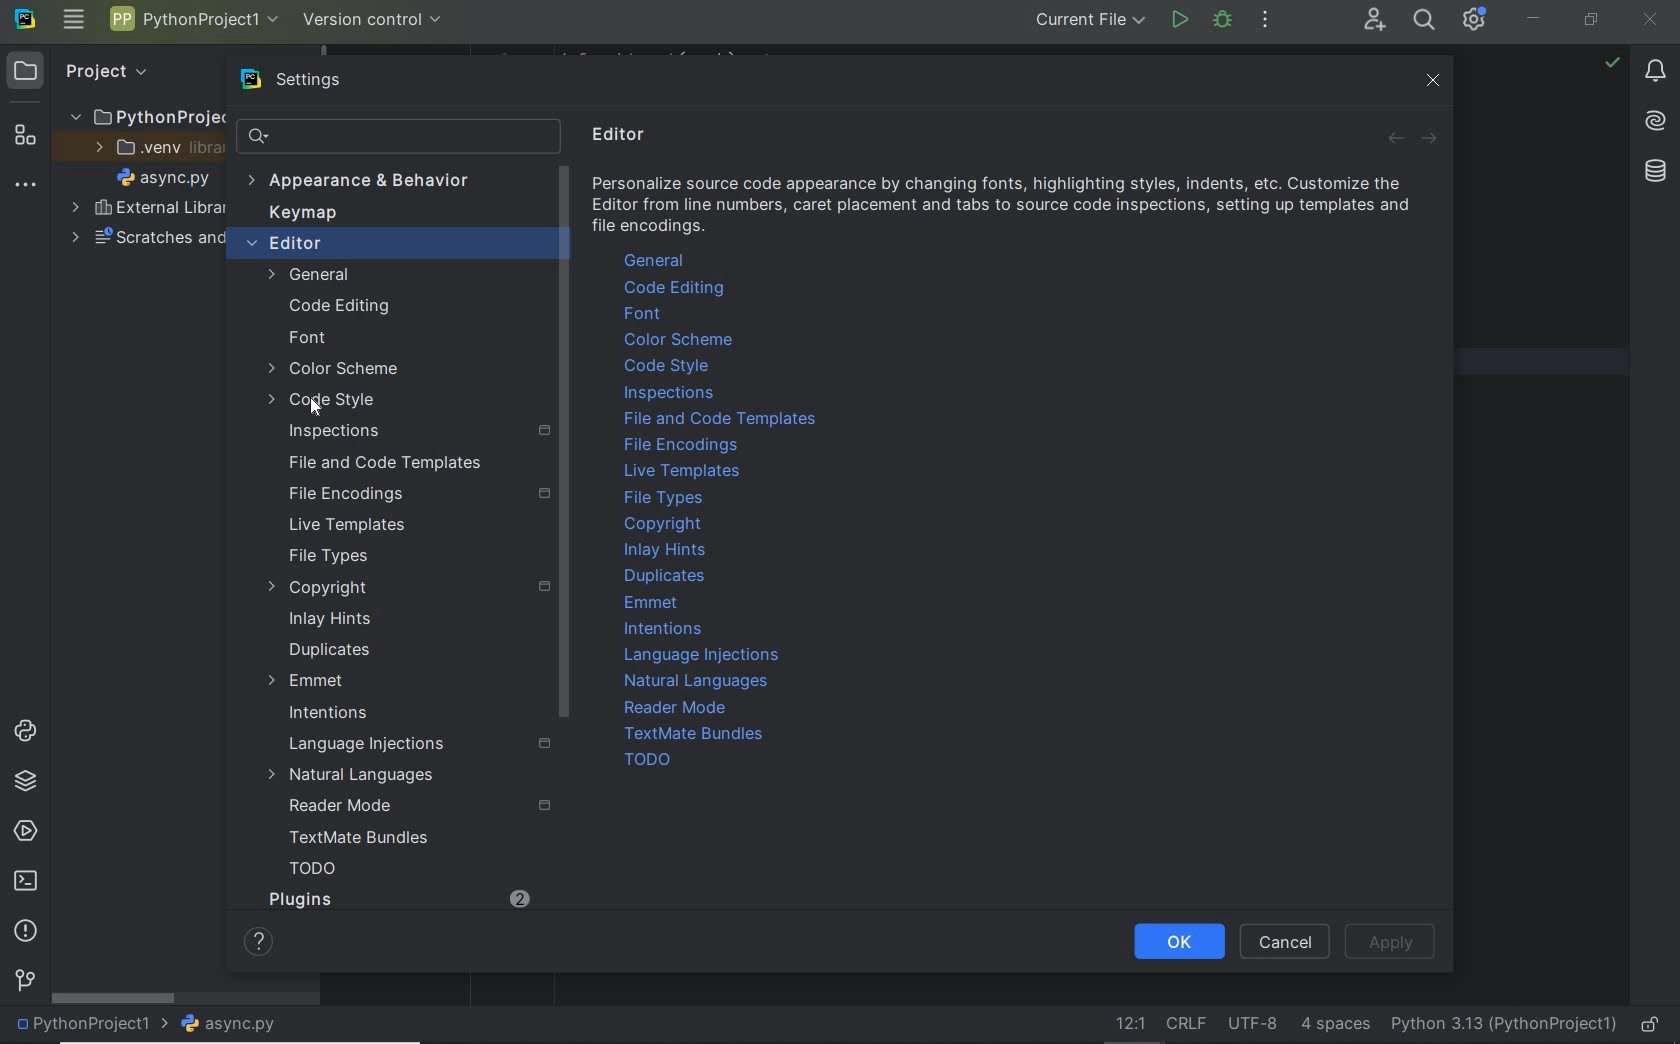 This screenshot has height=1044, width=1680. Describe the element at coordinates (342, 306) in the screenshot. I see `Code Editing` at that location.